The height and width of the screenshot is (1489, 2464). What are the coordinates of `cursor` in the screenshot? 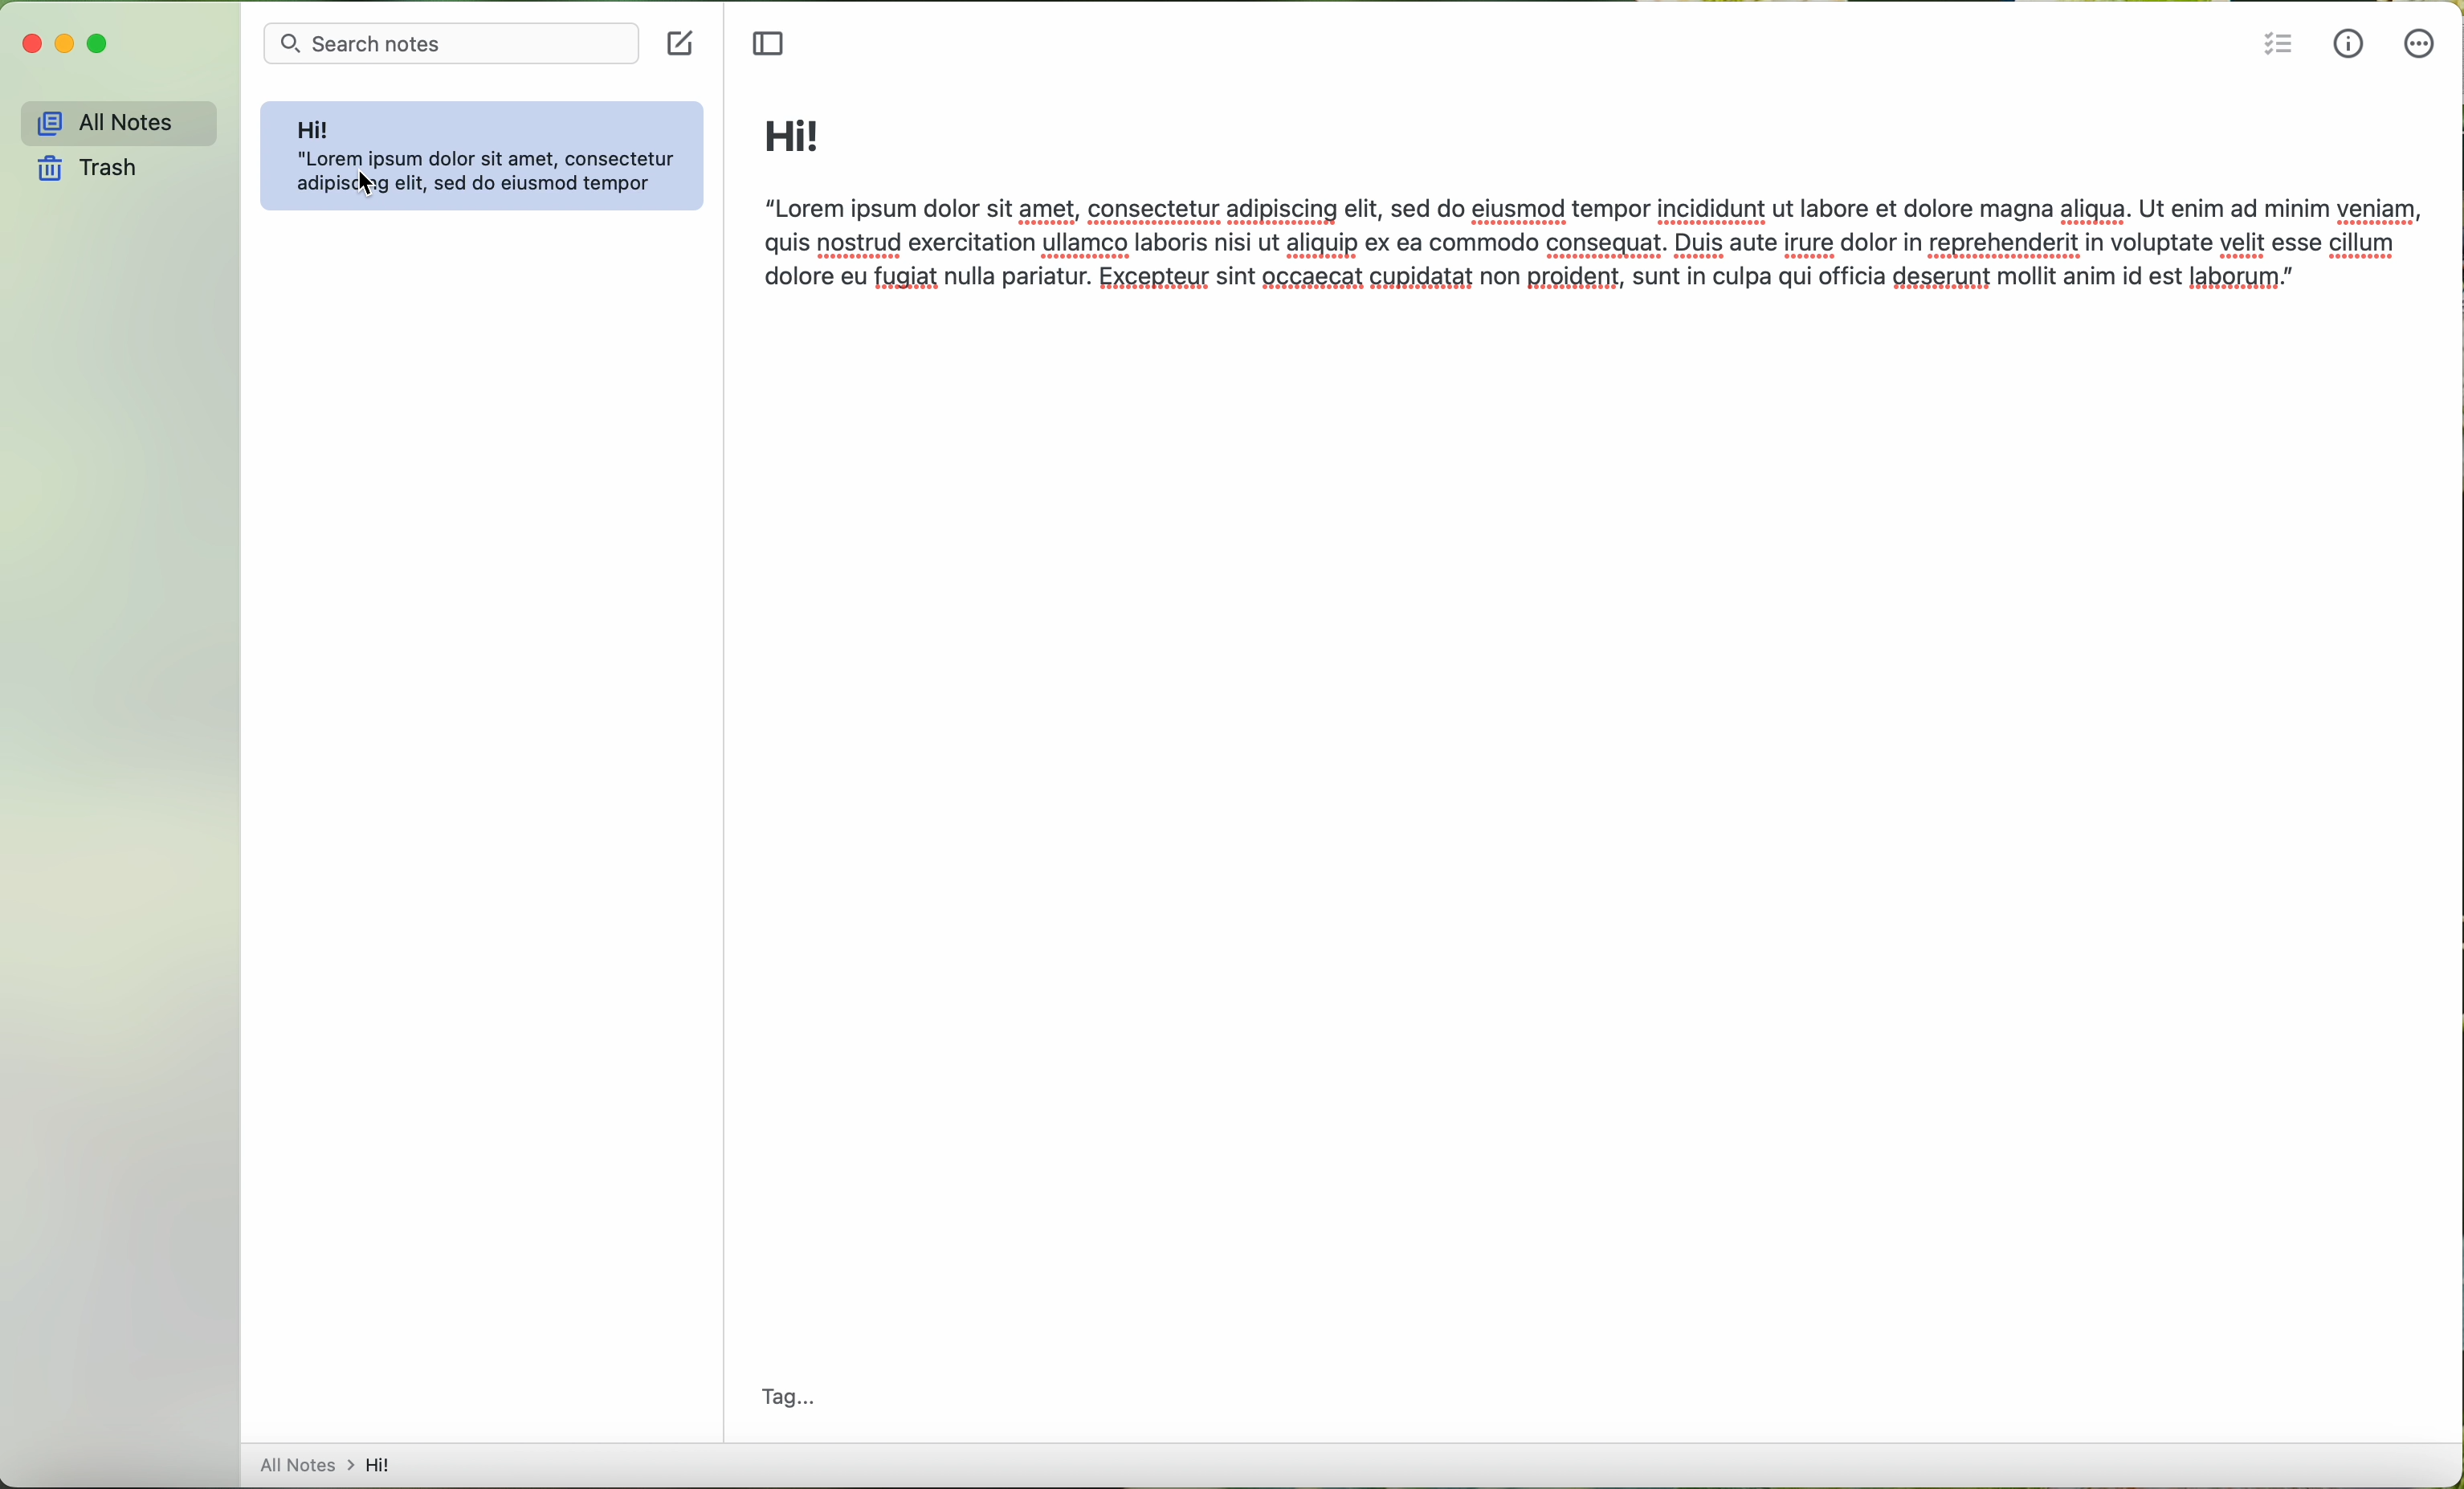 It's located at (365, 185).